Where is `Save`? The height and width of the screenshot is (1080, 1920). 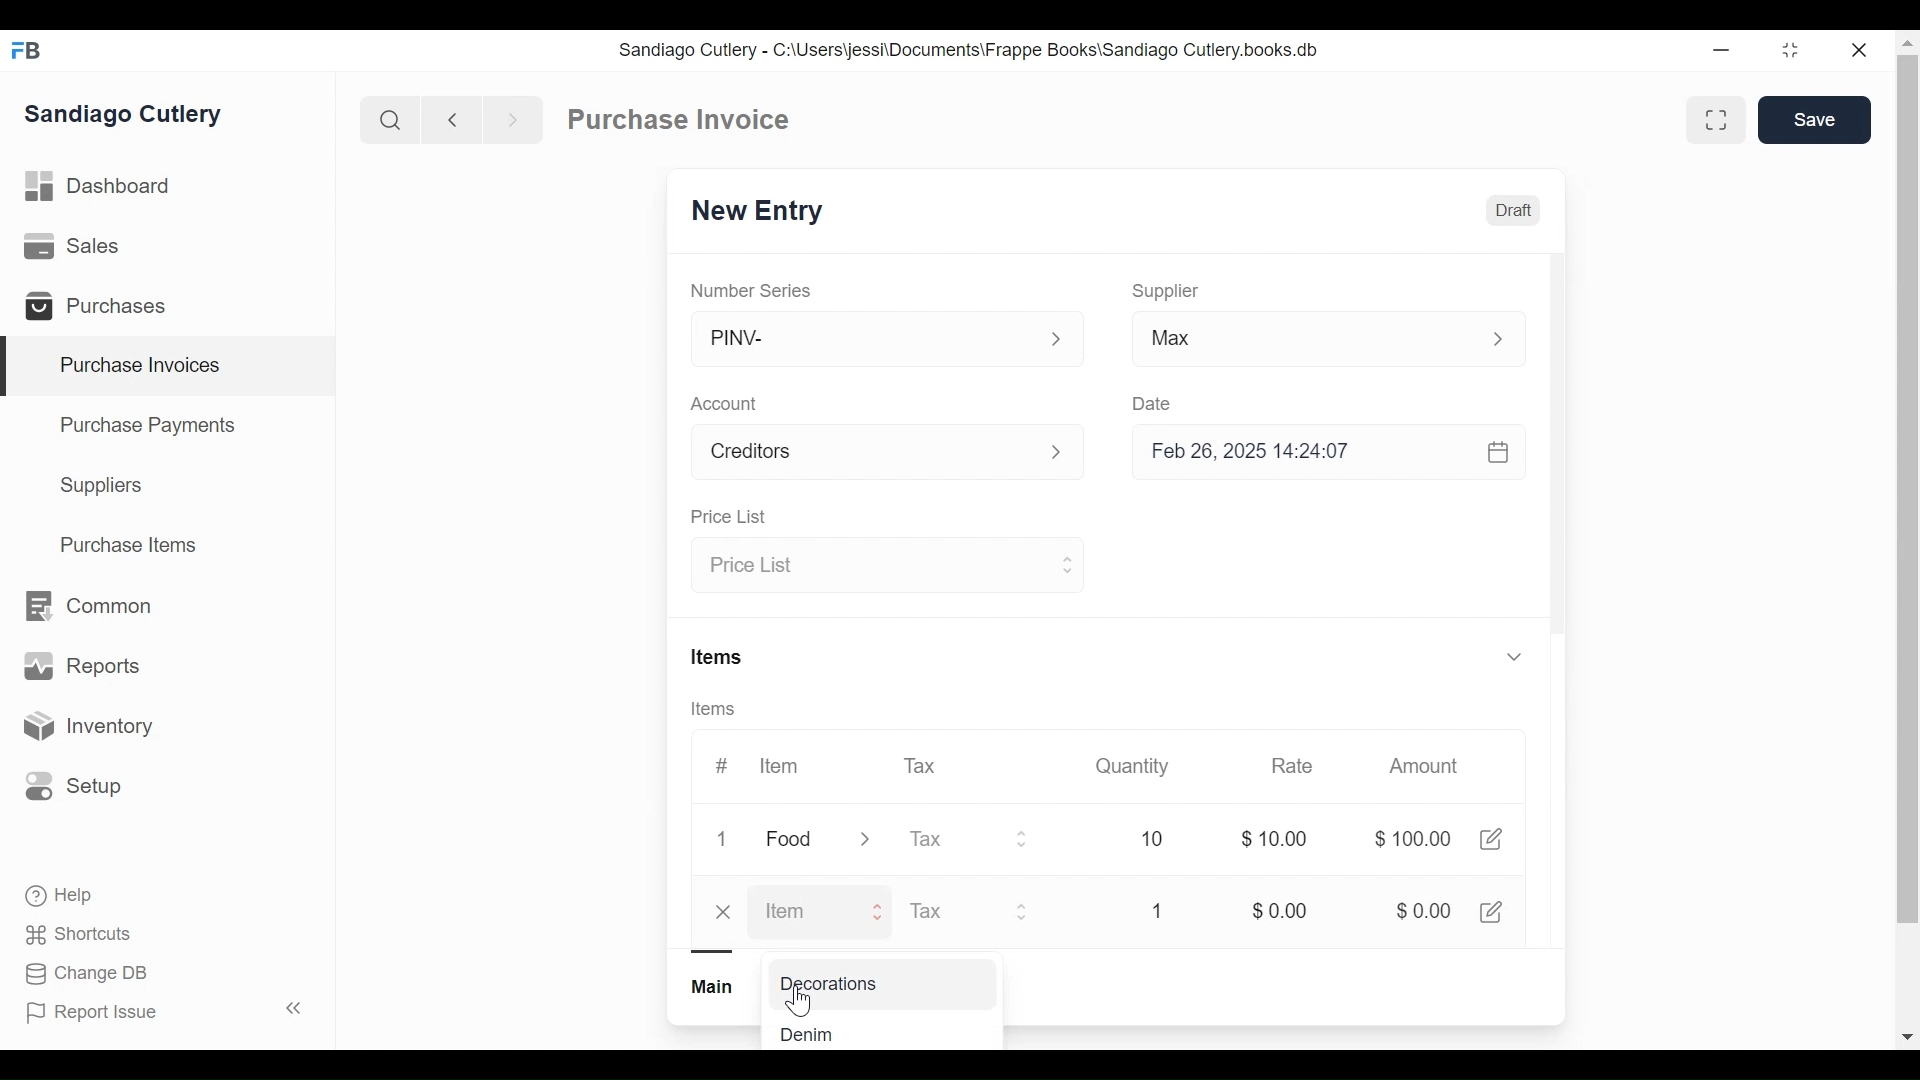
Save is located at coordinates (1815, 120).